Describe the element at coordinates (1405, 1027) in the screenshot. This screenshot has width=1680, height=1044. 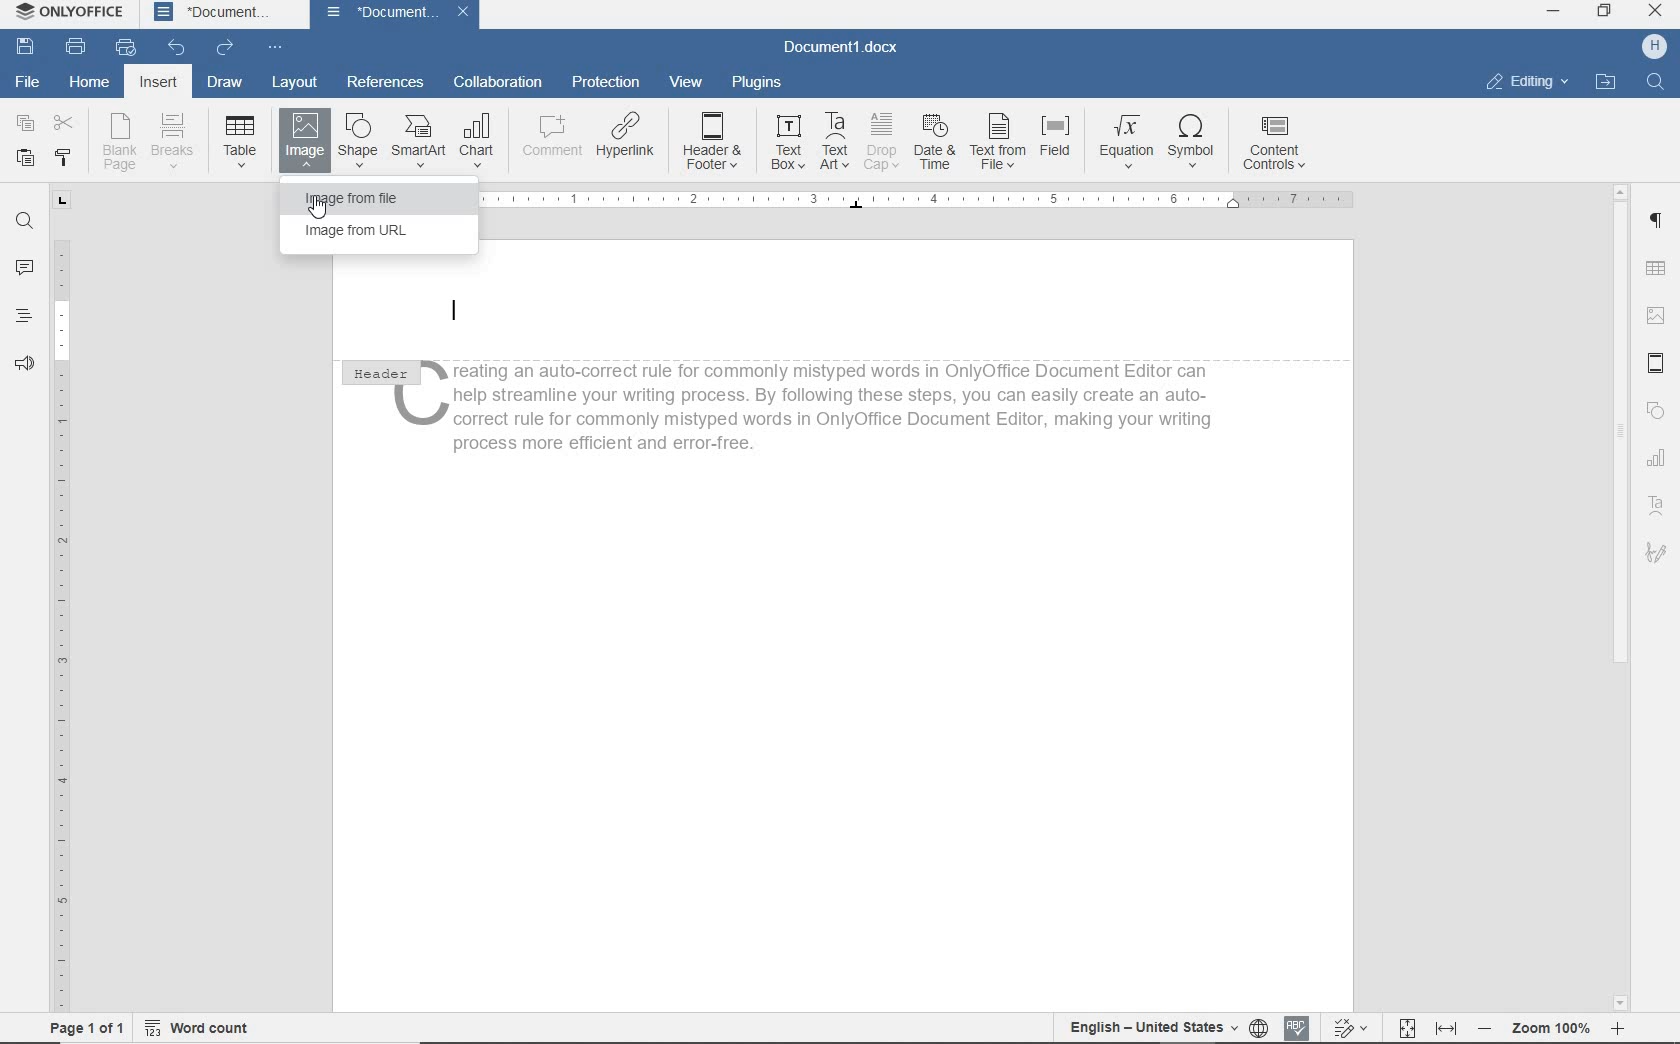
I see `Fit to page` at that location.